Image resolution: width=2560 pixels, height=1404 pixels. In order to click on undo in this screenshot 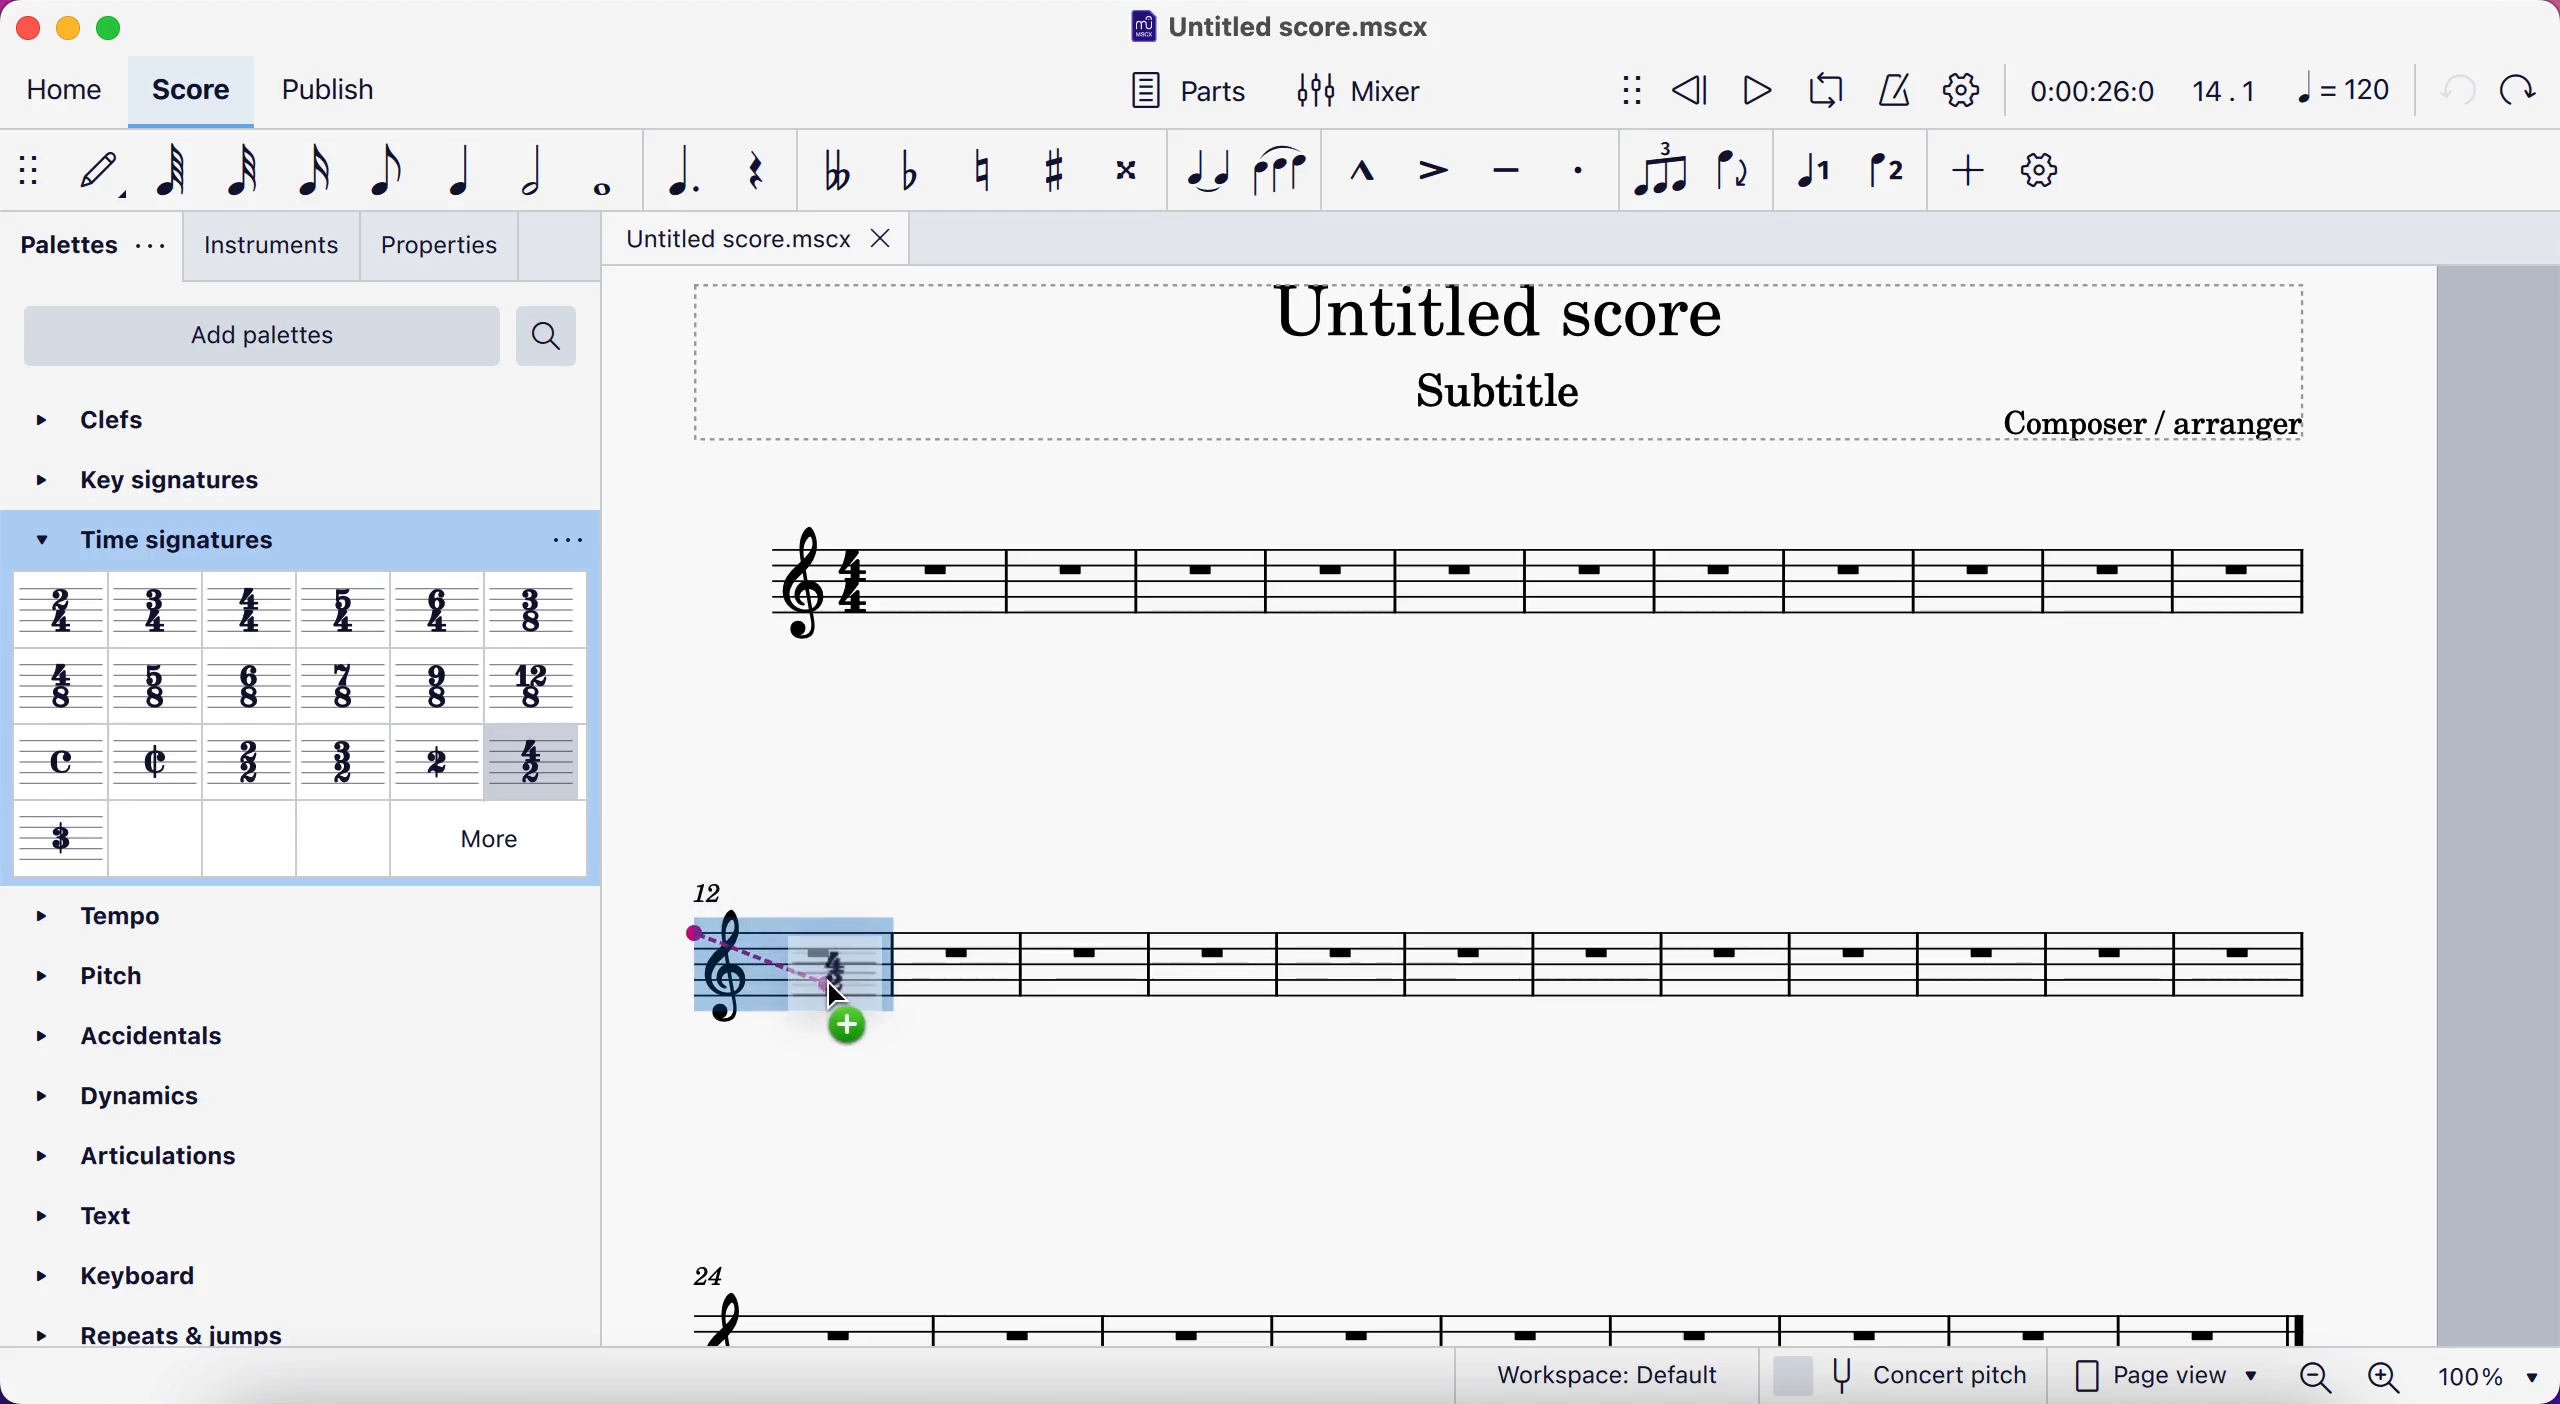, I will do `click(2454, 87)`.